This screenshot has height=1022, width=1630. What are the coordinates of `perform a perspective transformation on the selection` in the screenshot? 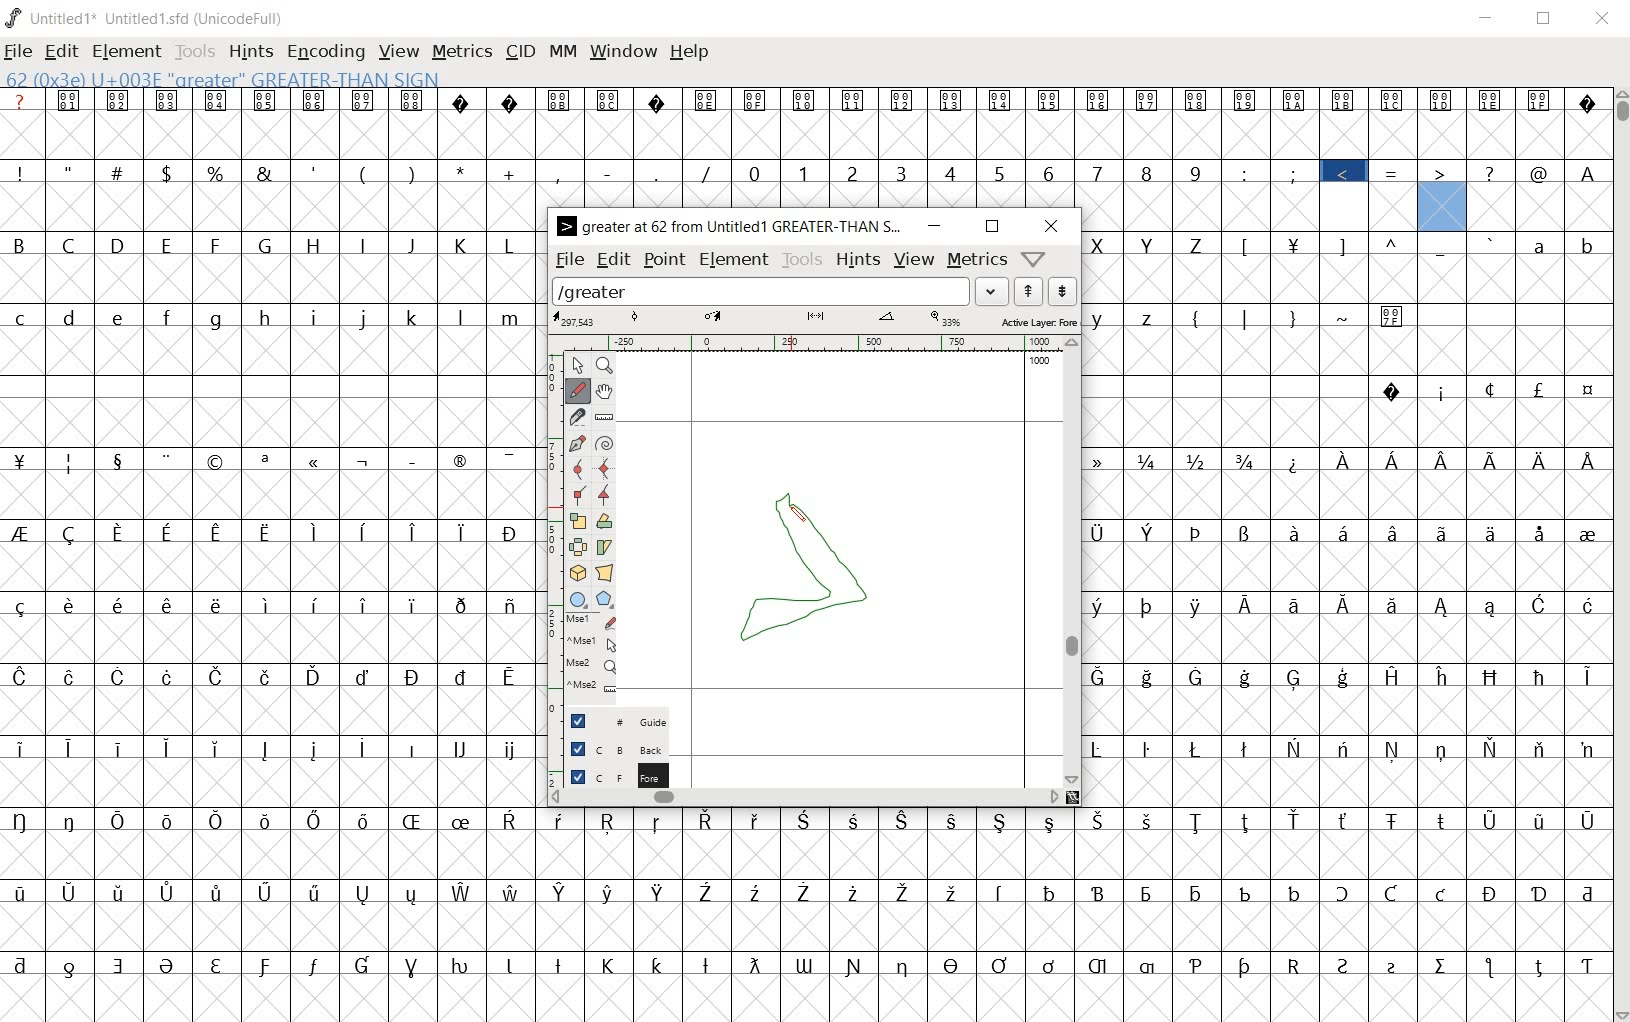 It's located at (605, 572).